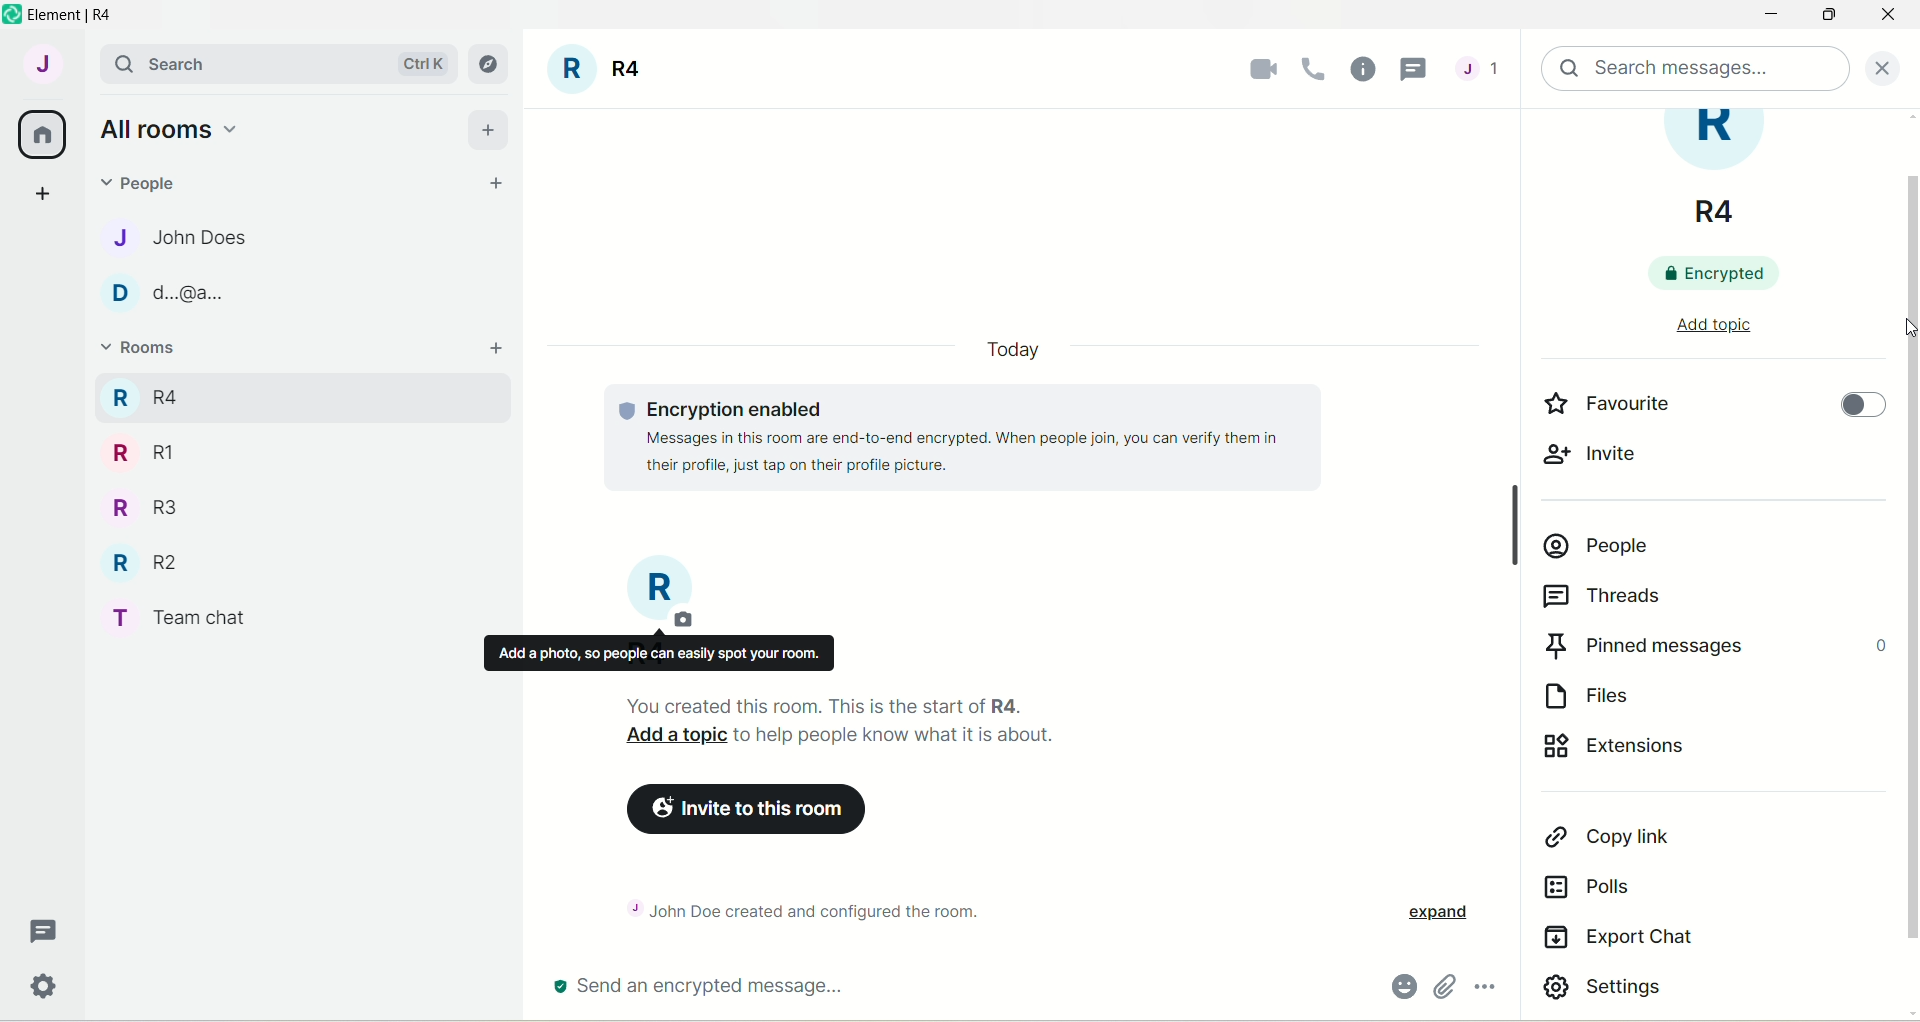  Describe the element at coordinates (1604, 402) in the screenshot. I see `favourite` at that location.